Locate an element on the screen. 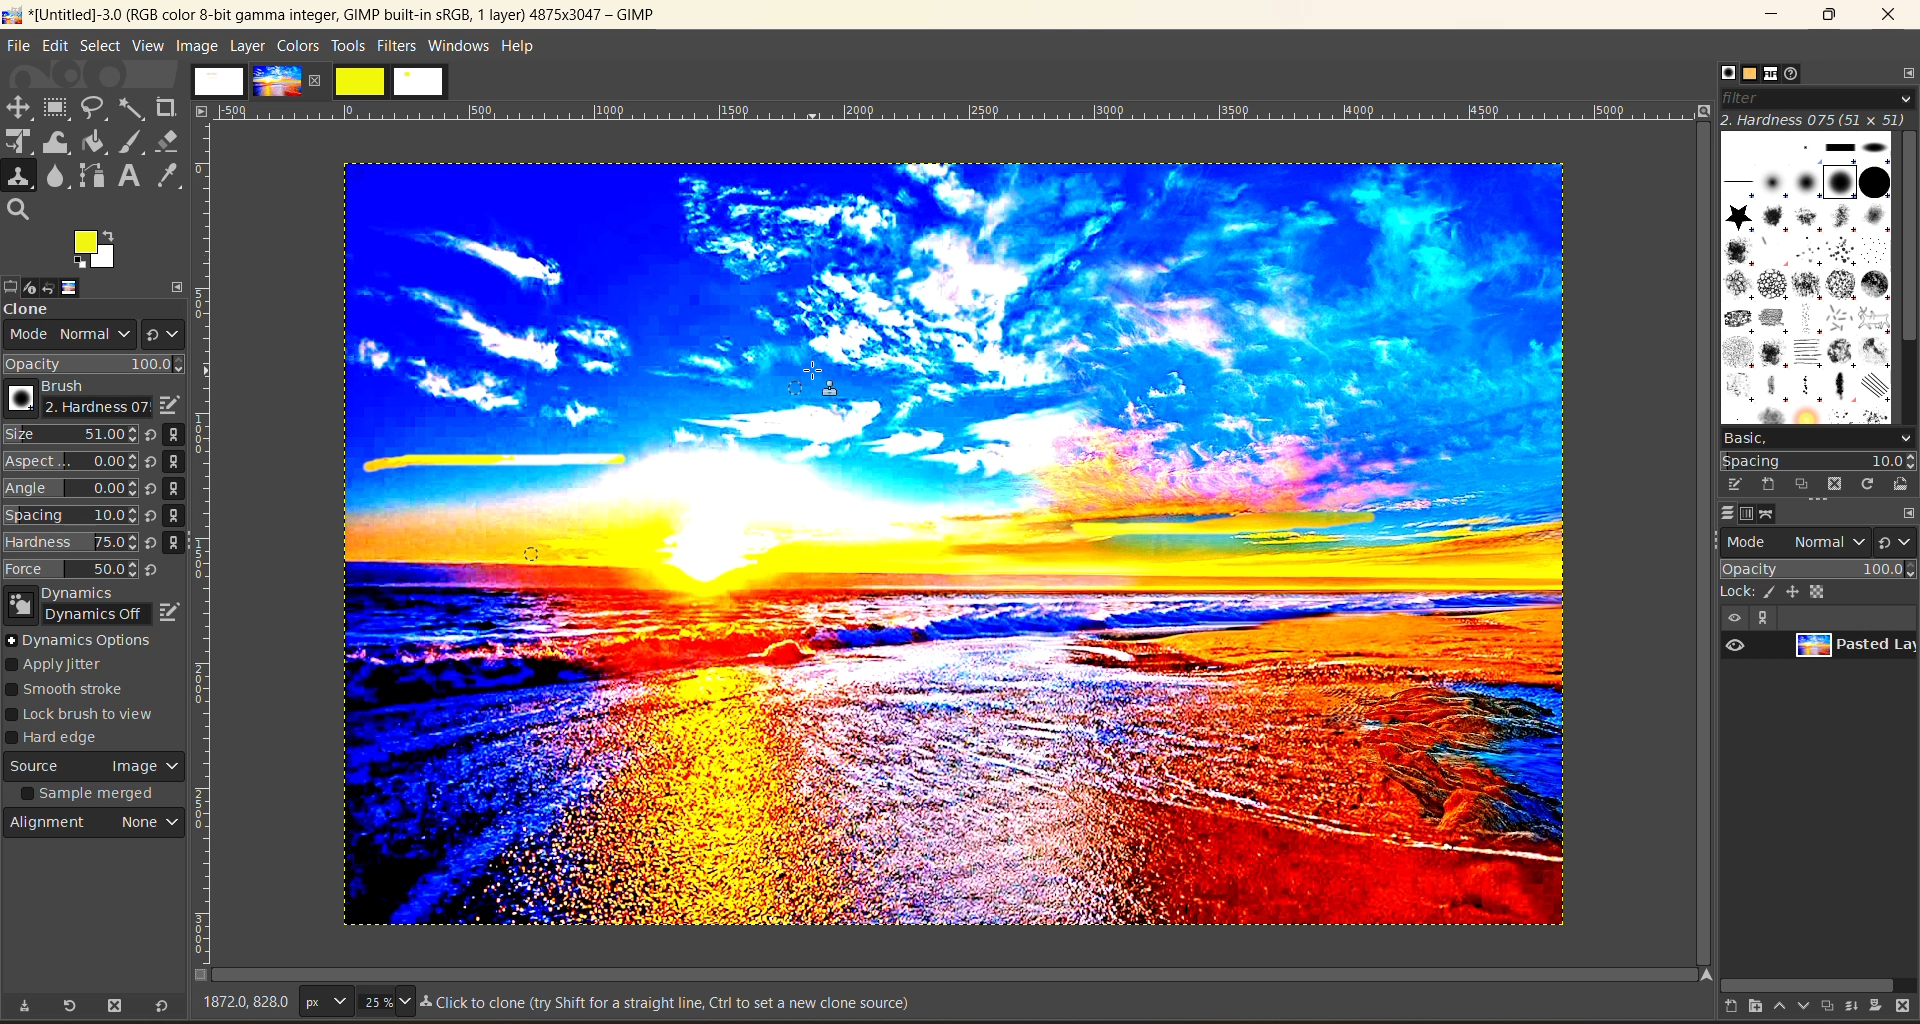 The image size is (1920, 1024). create a new layer group is located at coordinates (1745, 1007).